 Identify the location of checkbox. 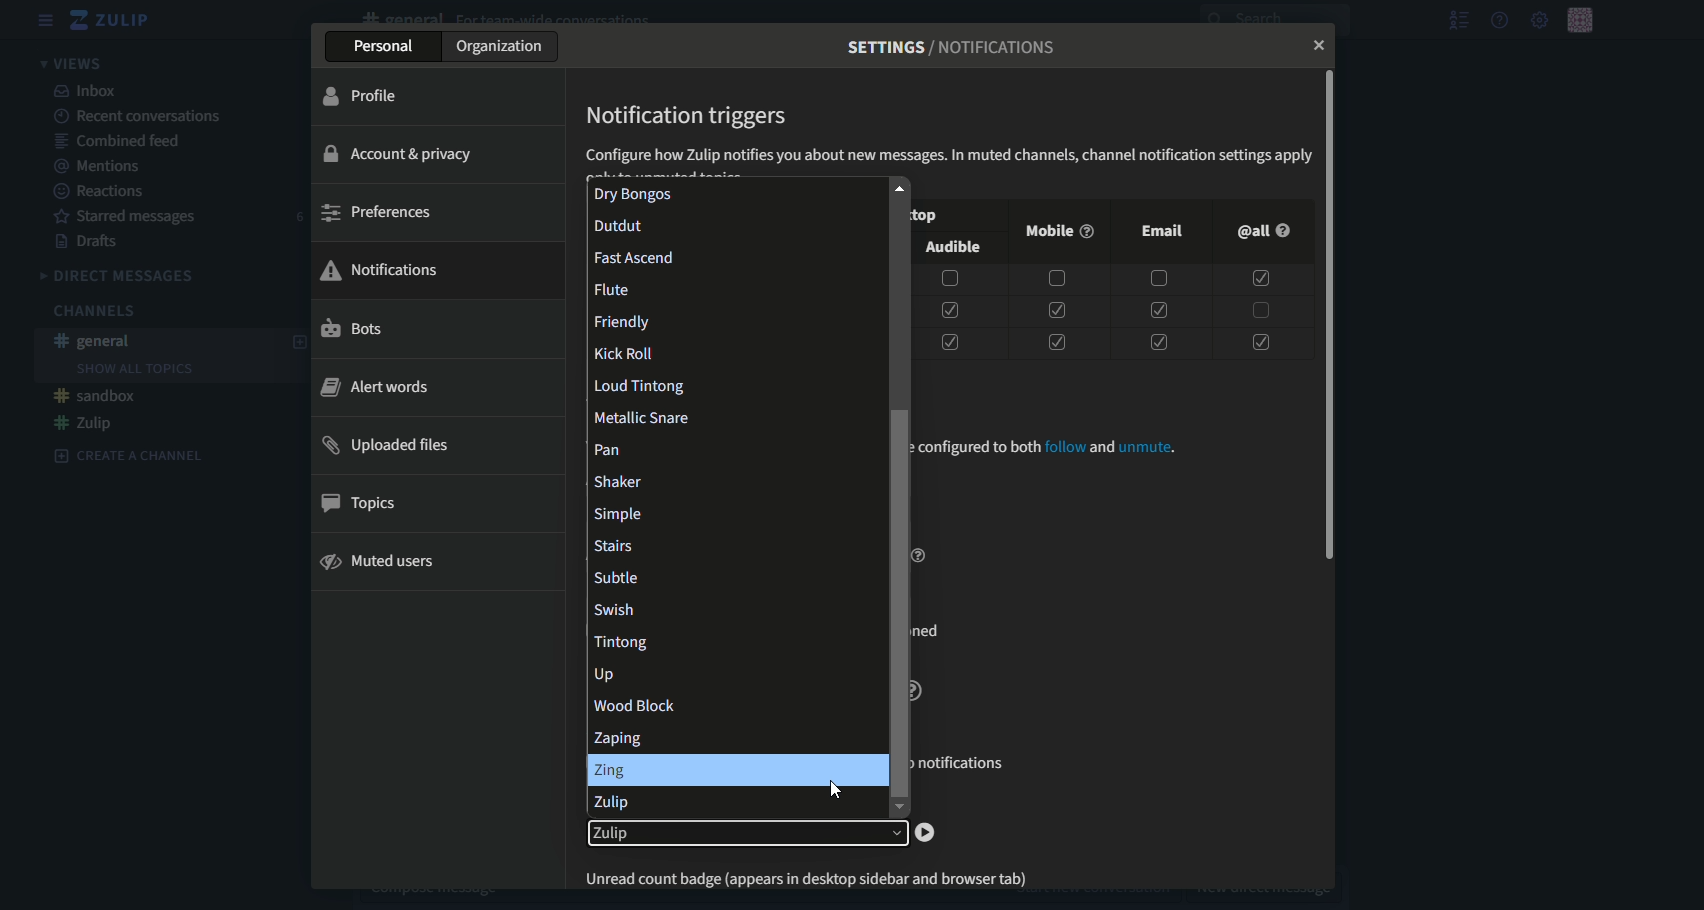
(1261, 279).